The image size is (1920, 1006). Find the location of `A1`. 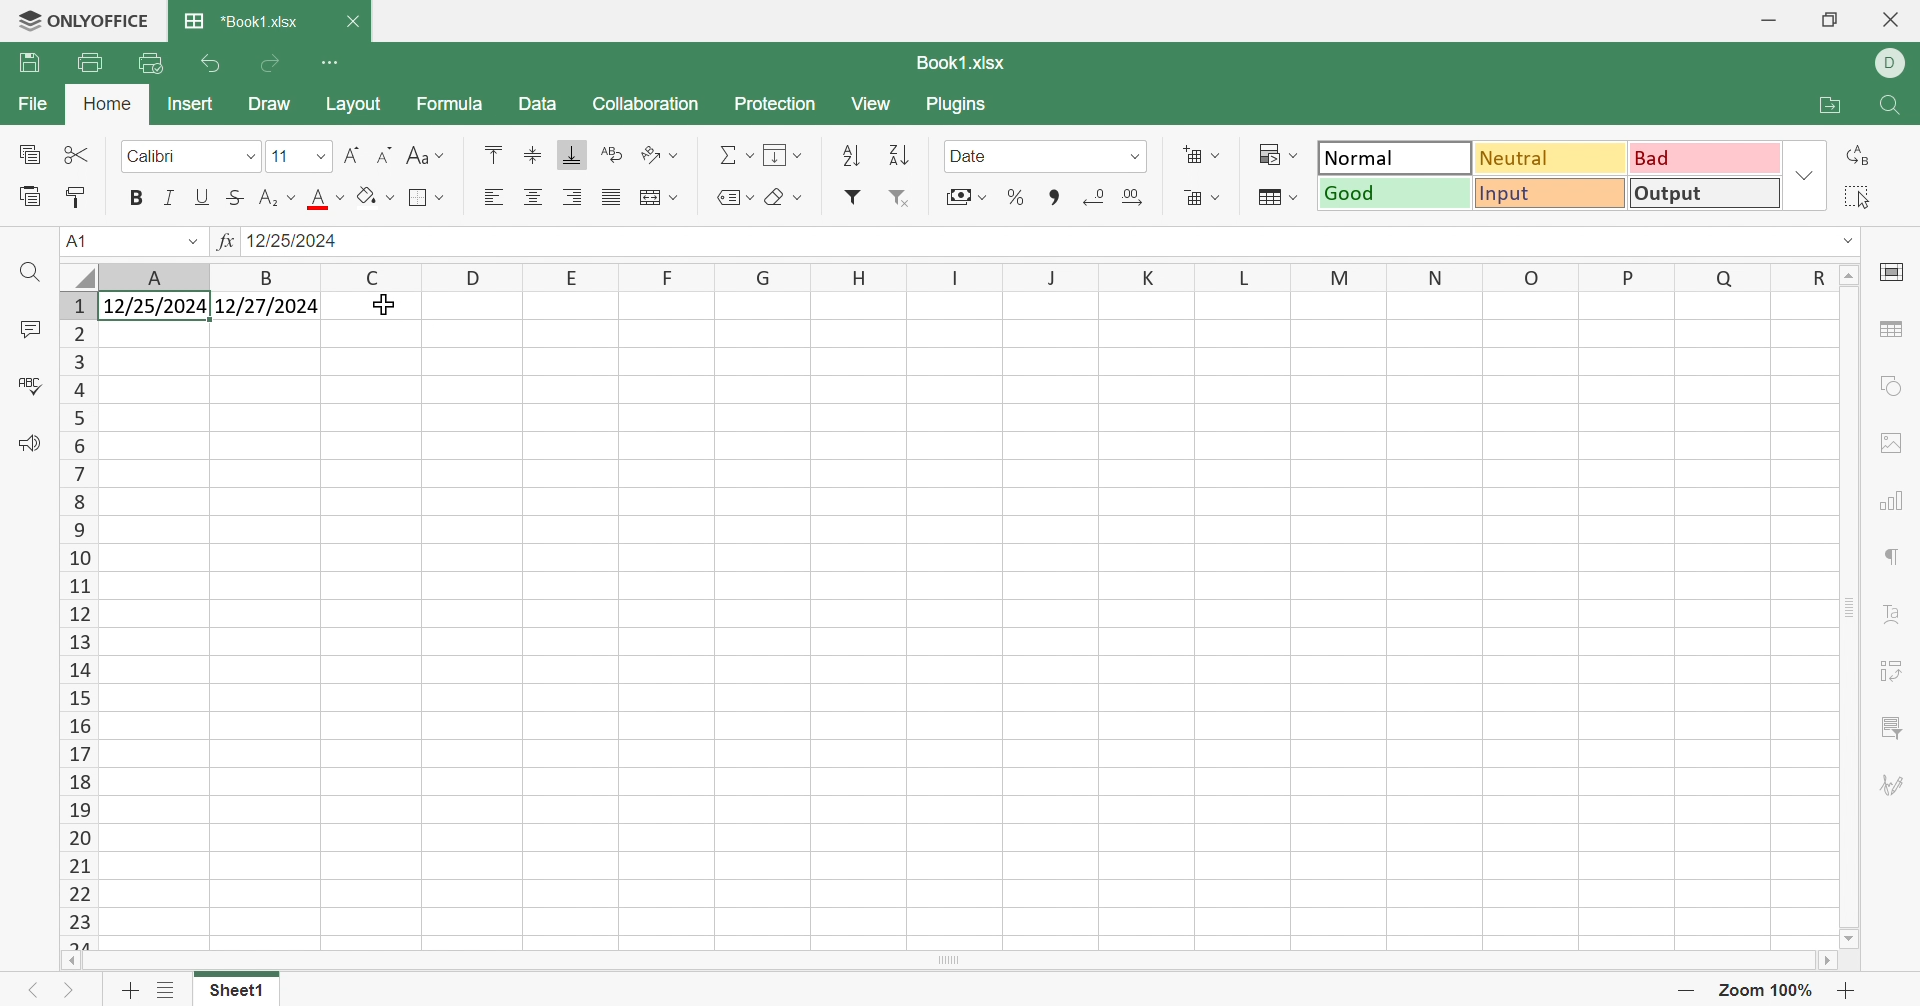

A1 is located at coordinates (83, 241).